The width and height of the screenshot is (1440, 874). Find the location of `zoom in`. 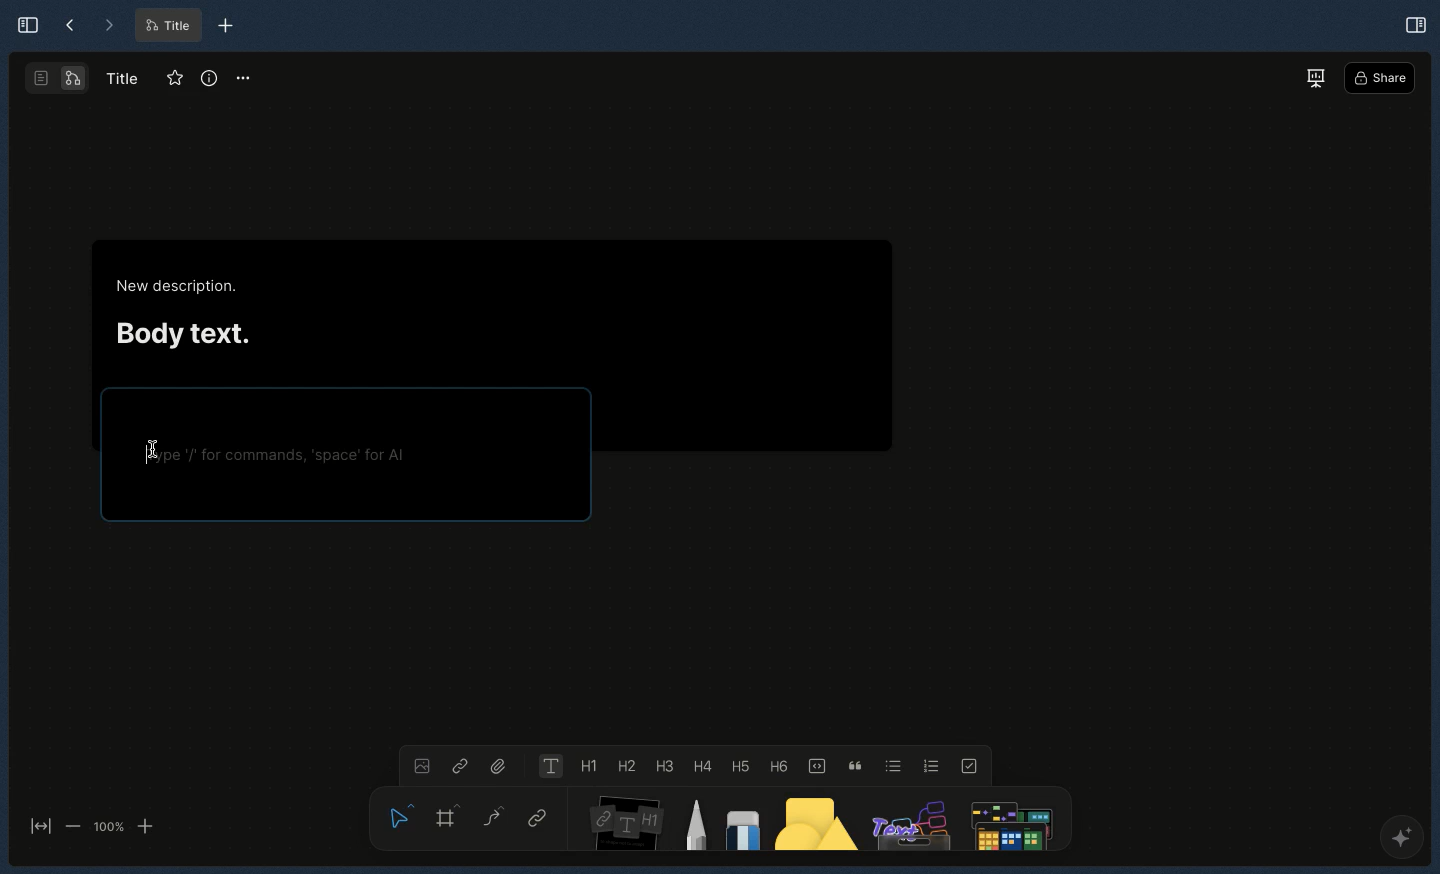

zoom in is located at coordinates (145, 827).